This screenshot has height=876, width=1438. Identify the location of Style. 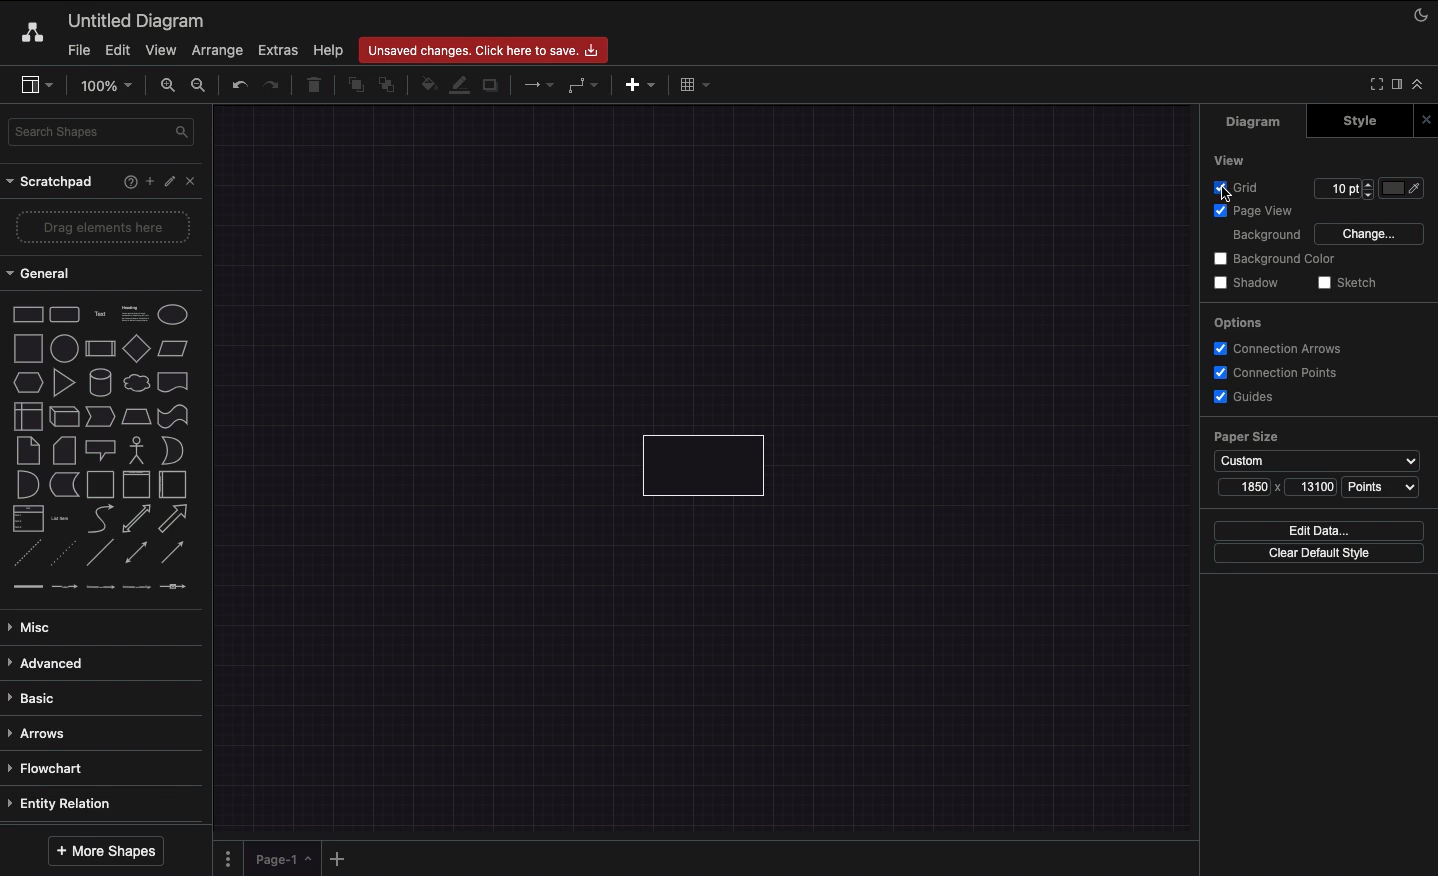
(1362, 121).